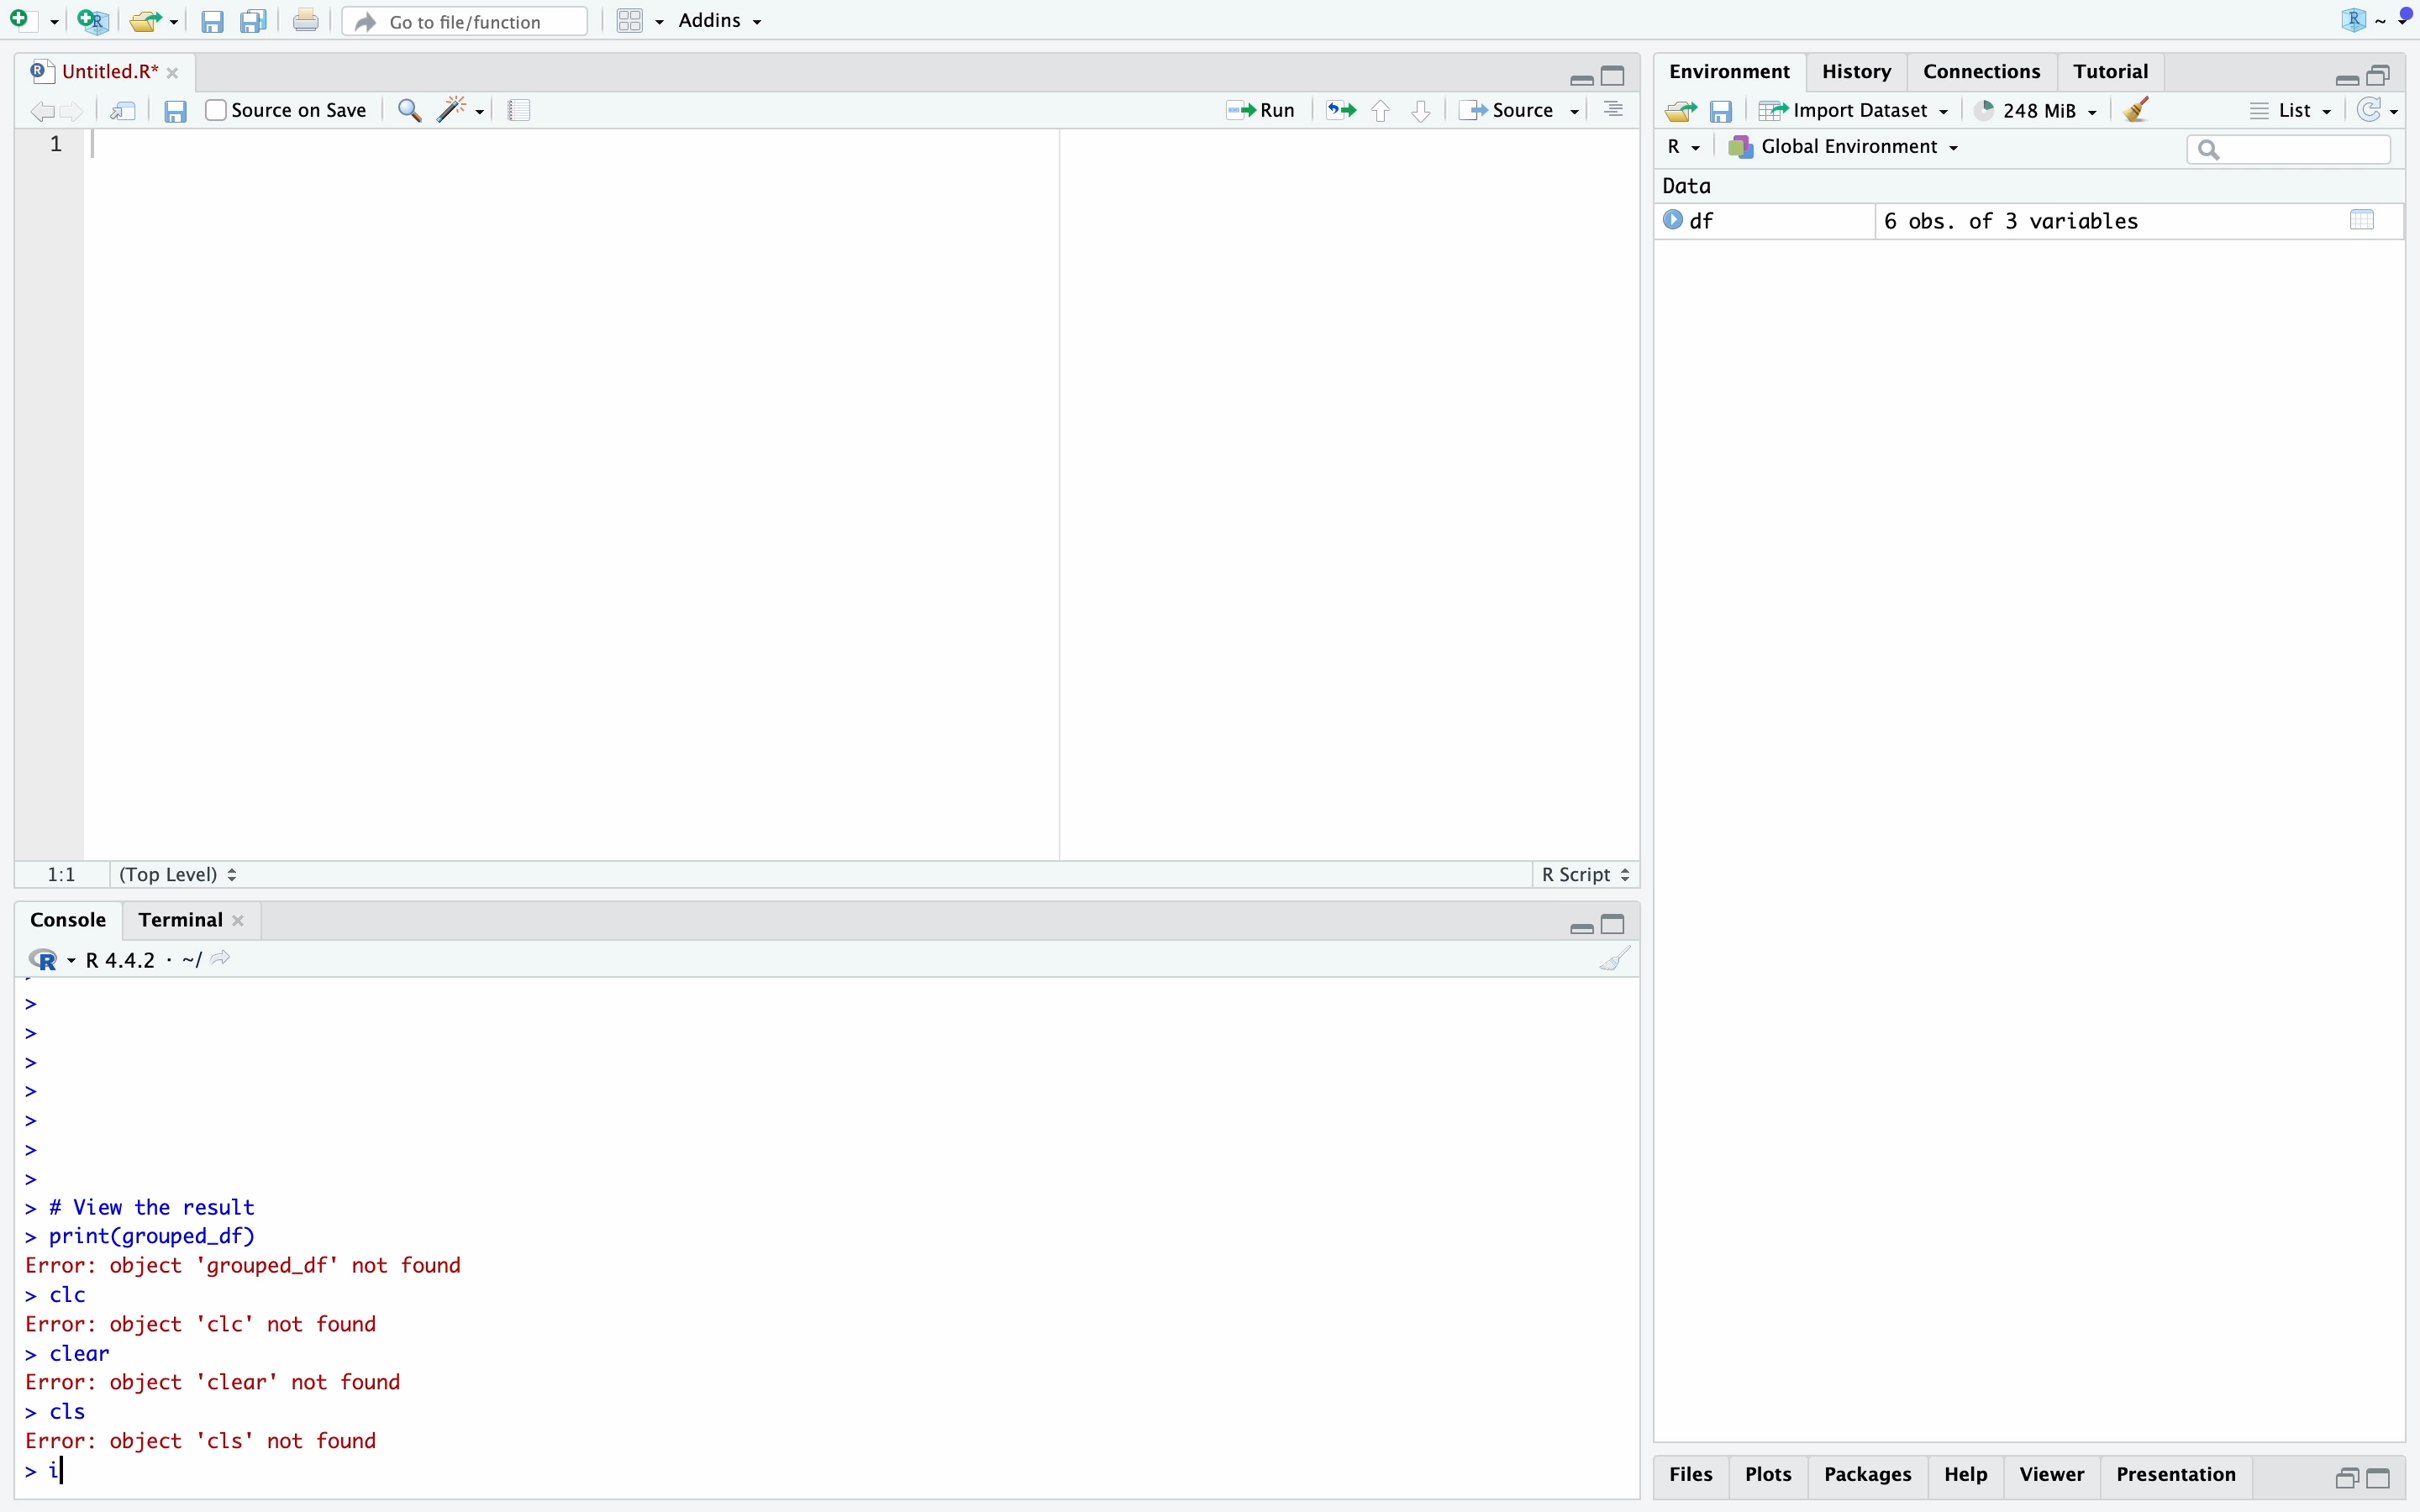  What do you see at coordinates (1857, 109) in the screenshot?
I see `Import Dataset` at bounding box center [1857, 109].